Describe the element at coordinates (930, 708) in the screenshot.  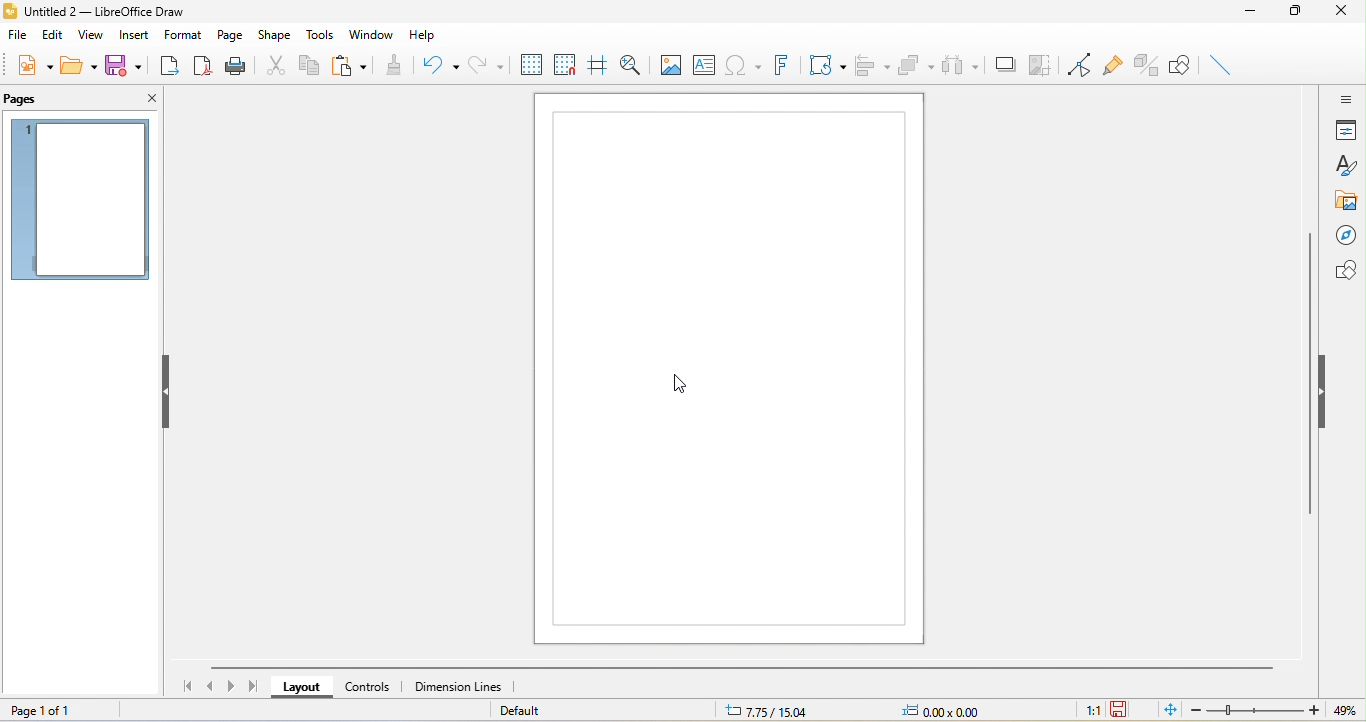
I see `0.00x0.00` at that location.